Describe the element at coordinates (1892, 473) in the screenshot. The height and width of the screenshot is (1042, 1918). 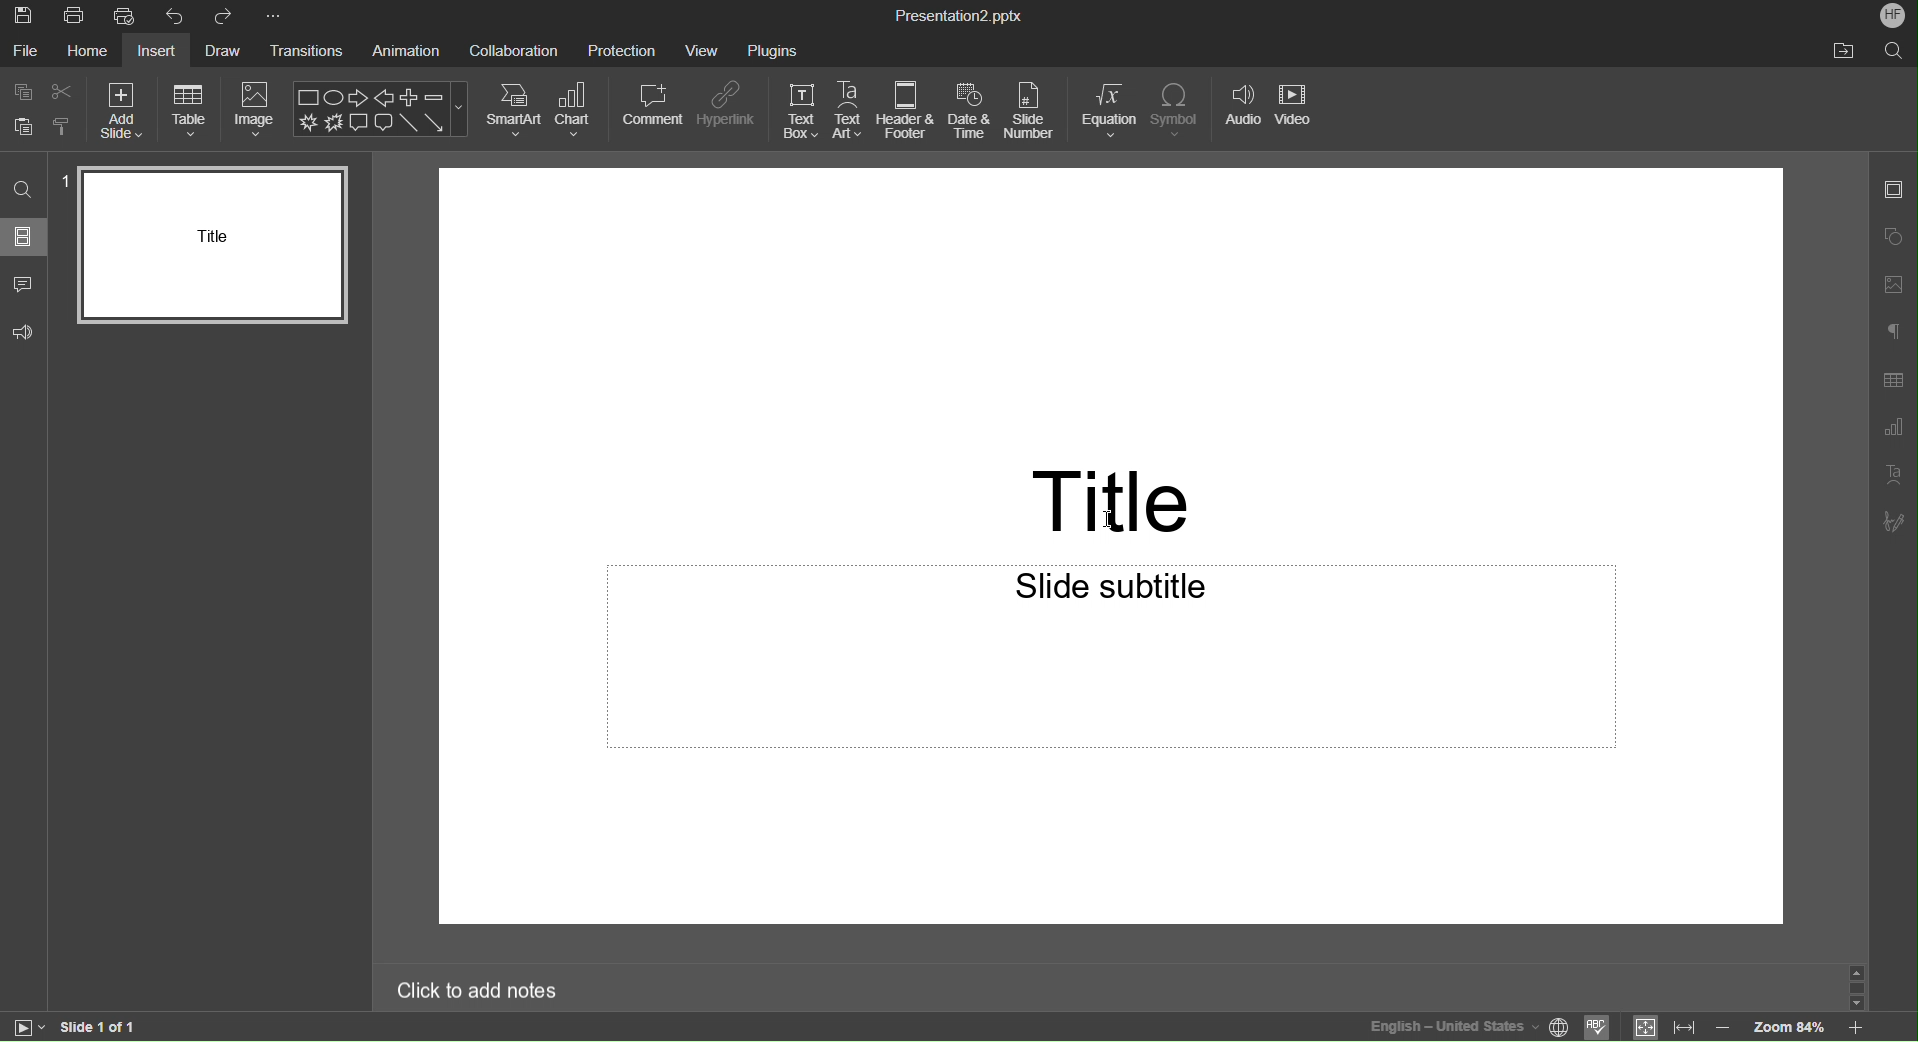
I see `Text Art` at that location.